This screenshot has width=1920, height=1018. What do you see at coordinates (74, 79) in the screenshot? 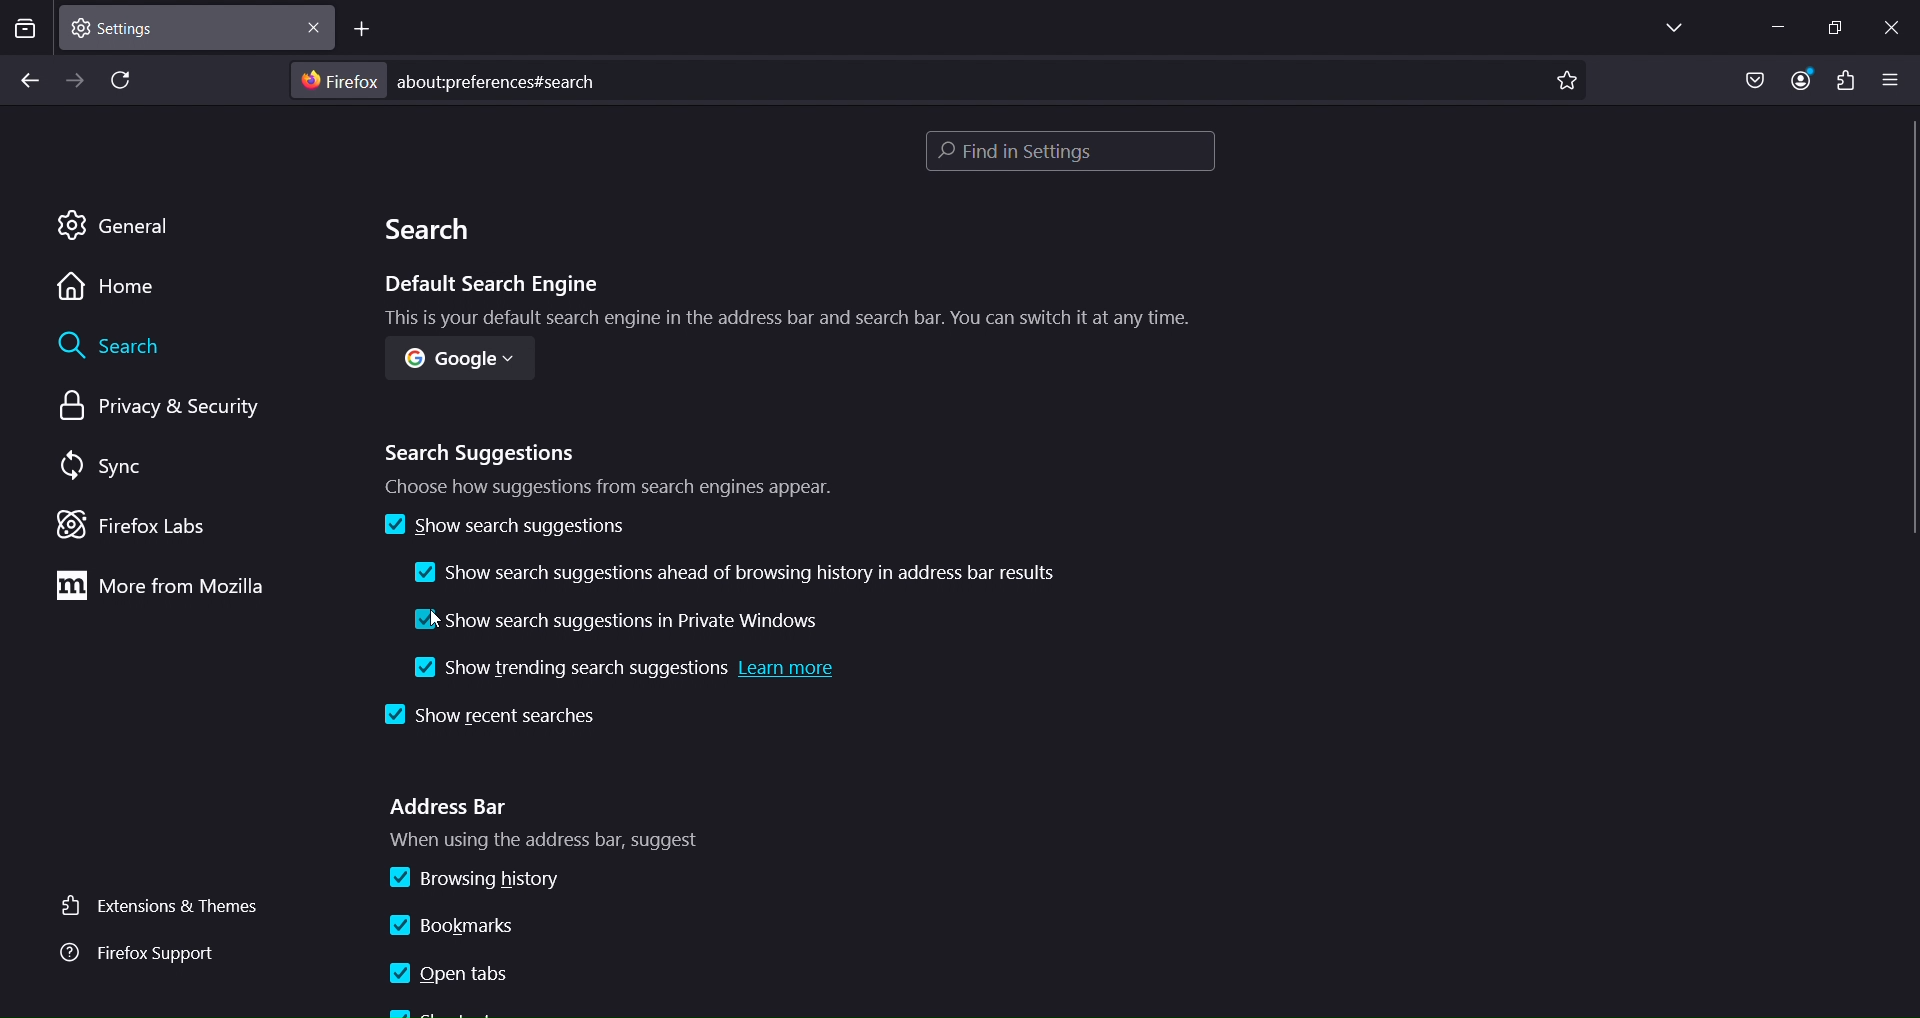
I see `go forwrd one page` at bounding box center [74, 79].